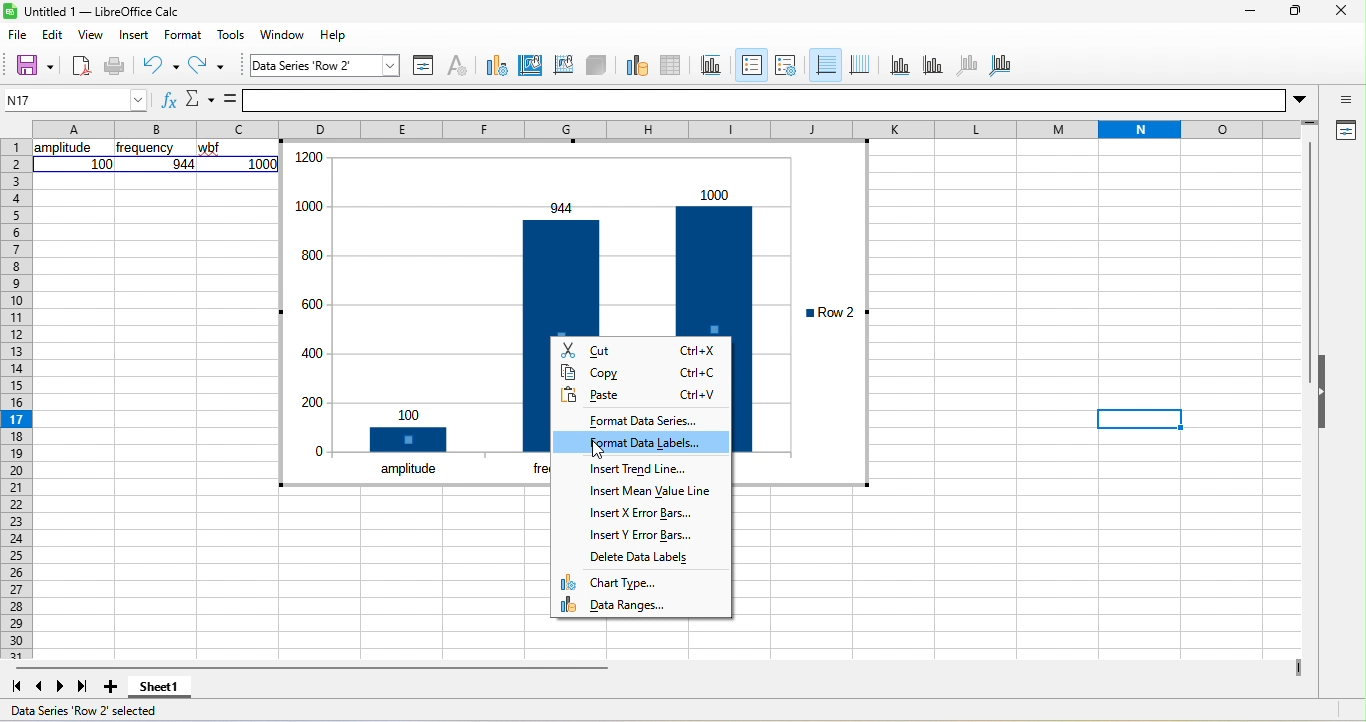 The image size is (1366, 722). Describe the element at coordinates (21, 37) in the screenshot. I see `file` at that location.